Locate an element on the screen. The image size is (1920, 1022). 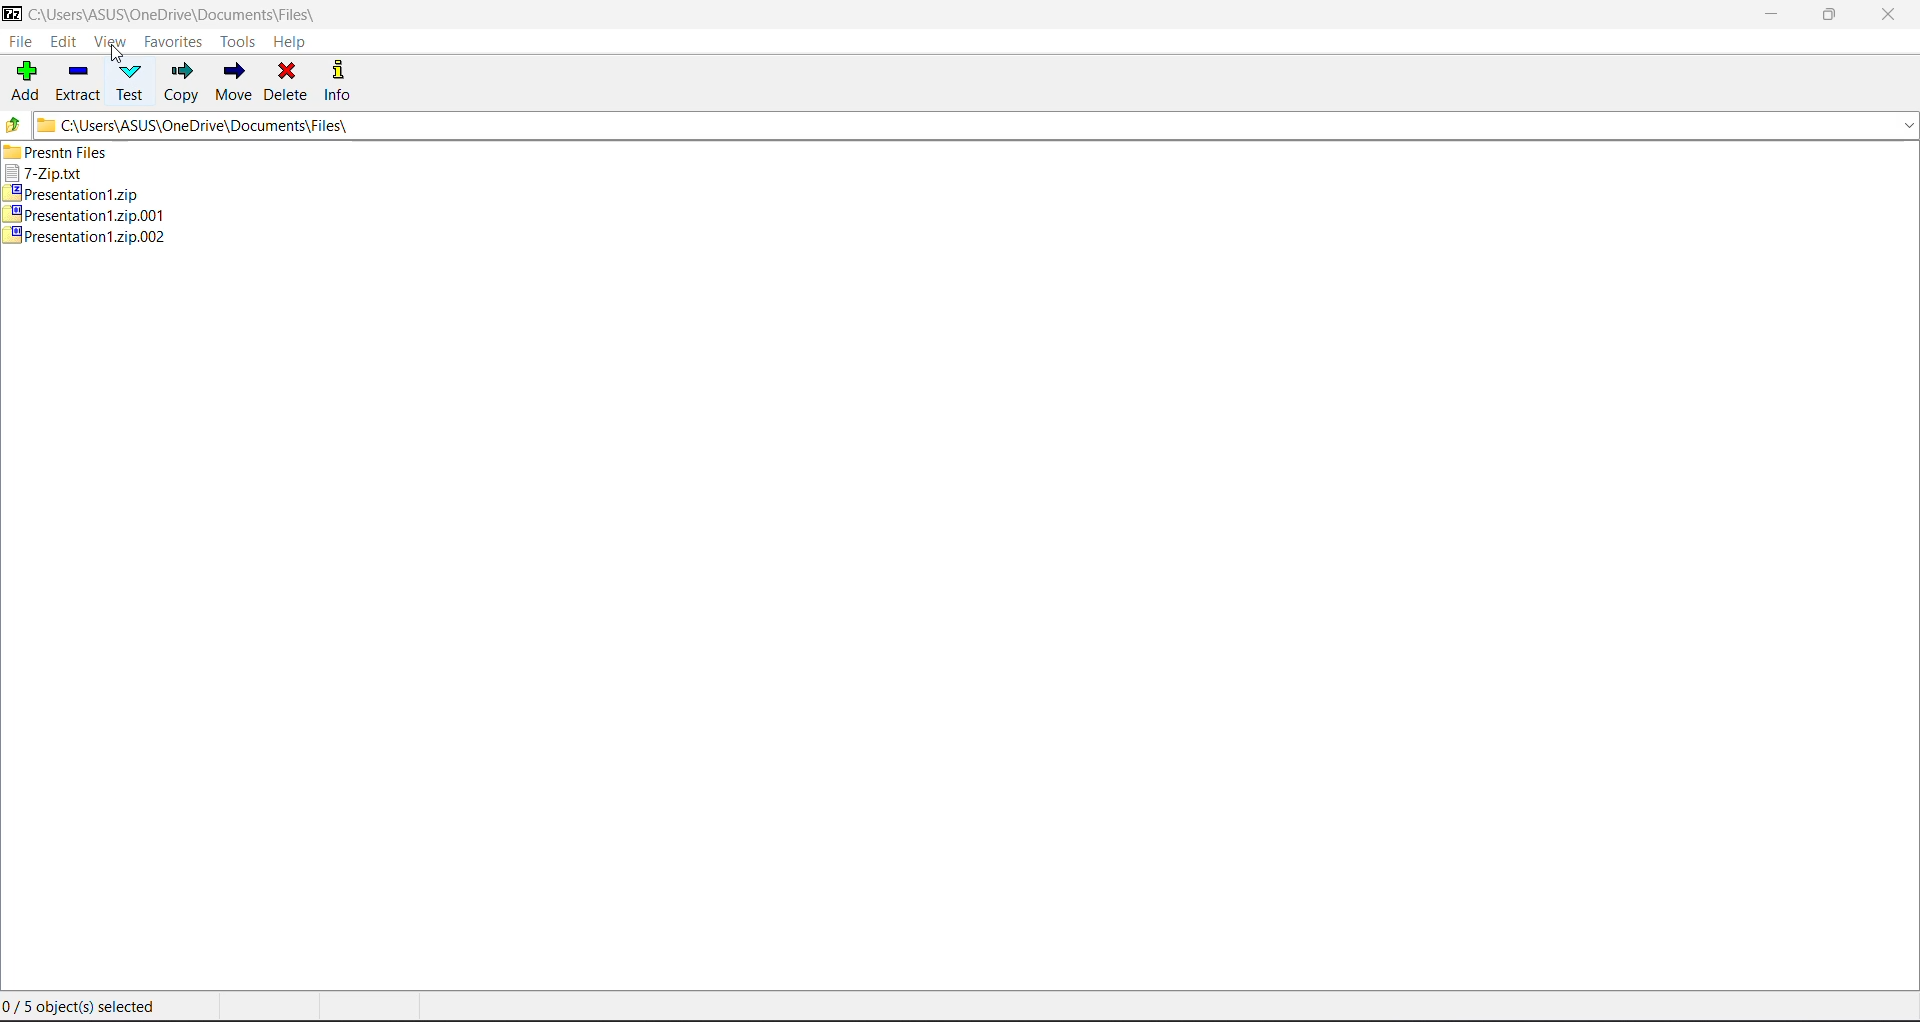
Test is located at coordinates (131, 82).